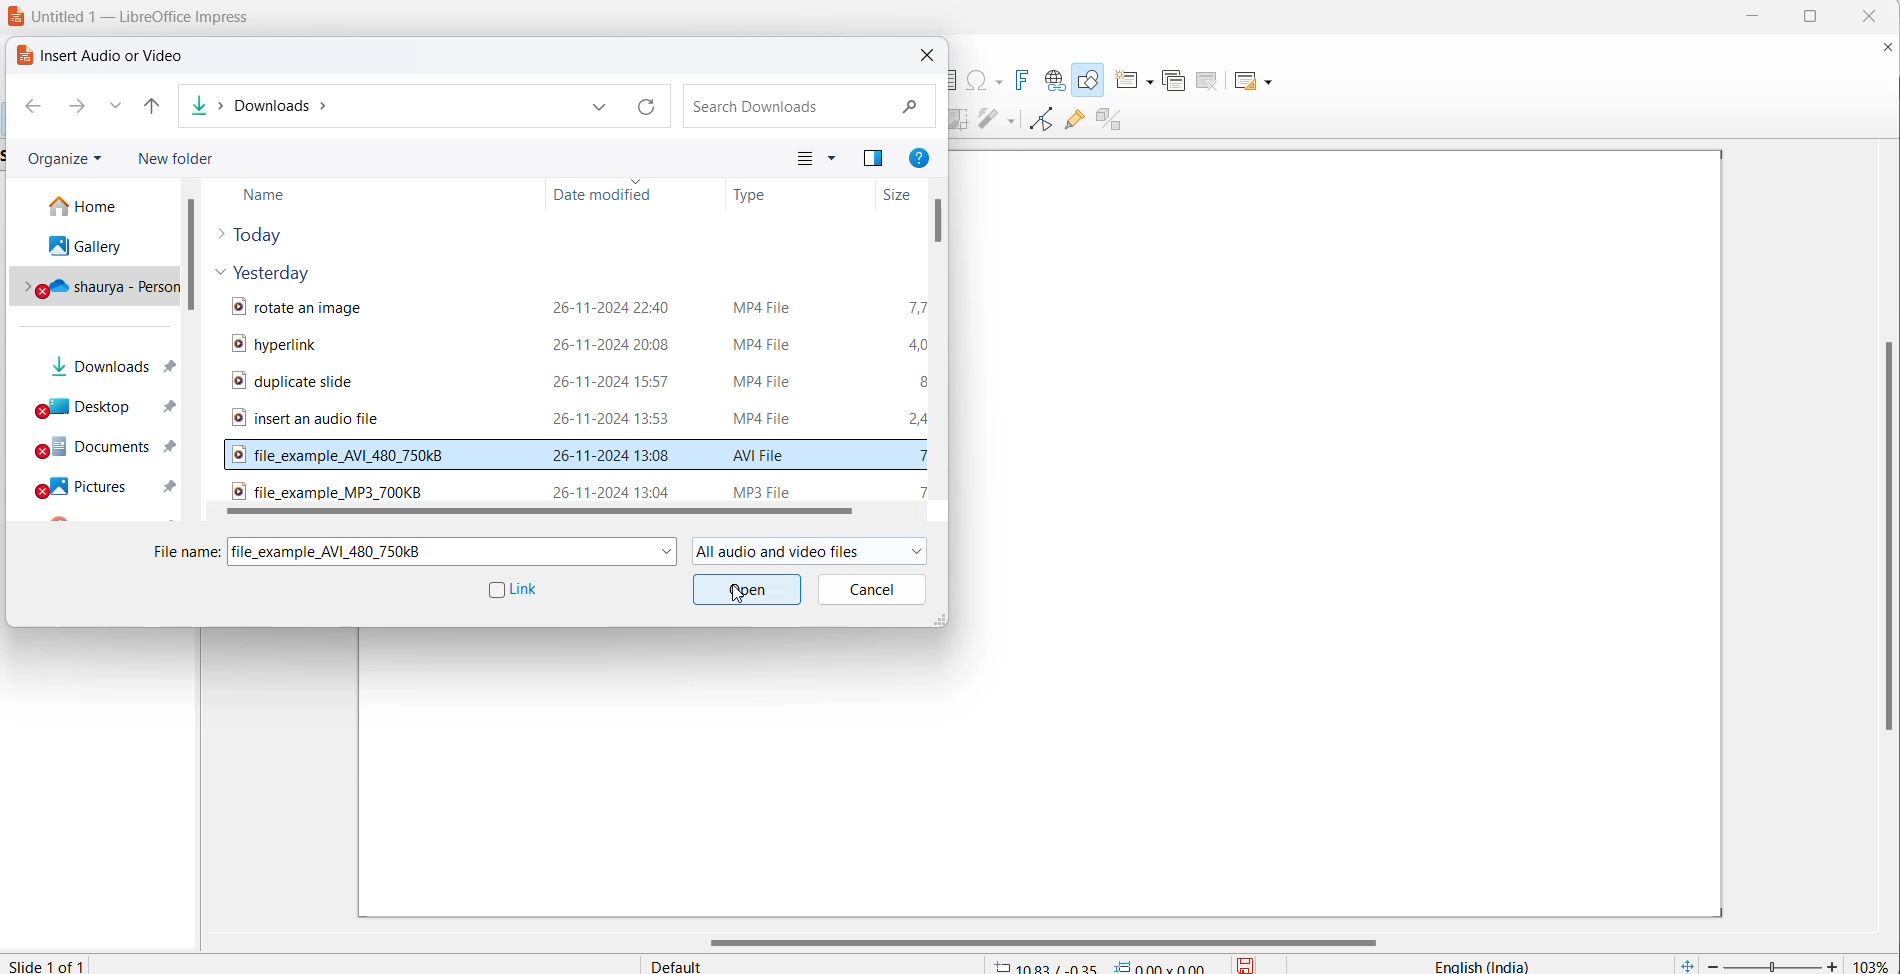 The height and width of the screenshot is (974, 1900). I want to click on audio file size, so click(910, 486).